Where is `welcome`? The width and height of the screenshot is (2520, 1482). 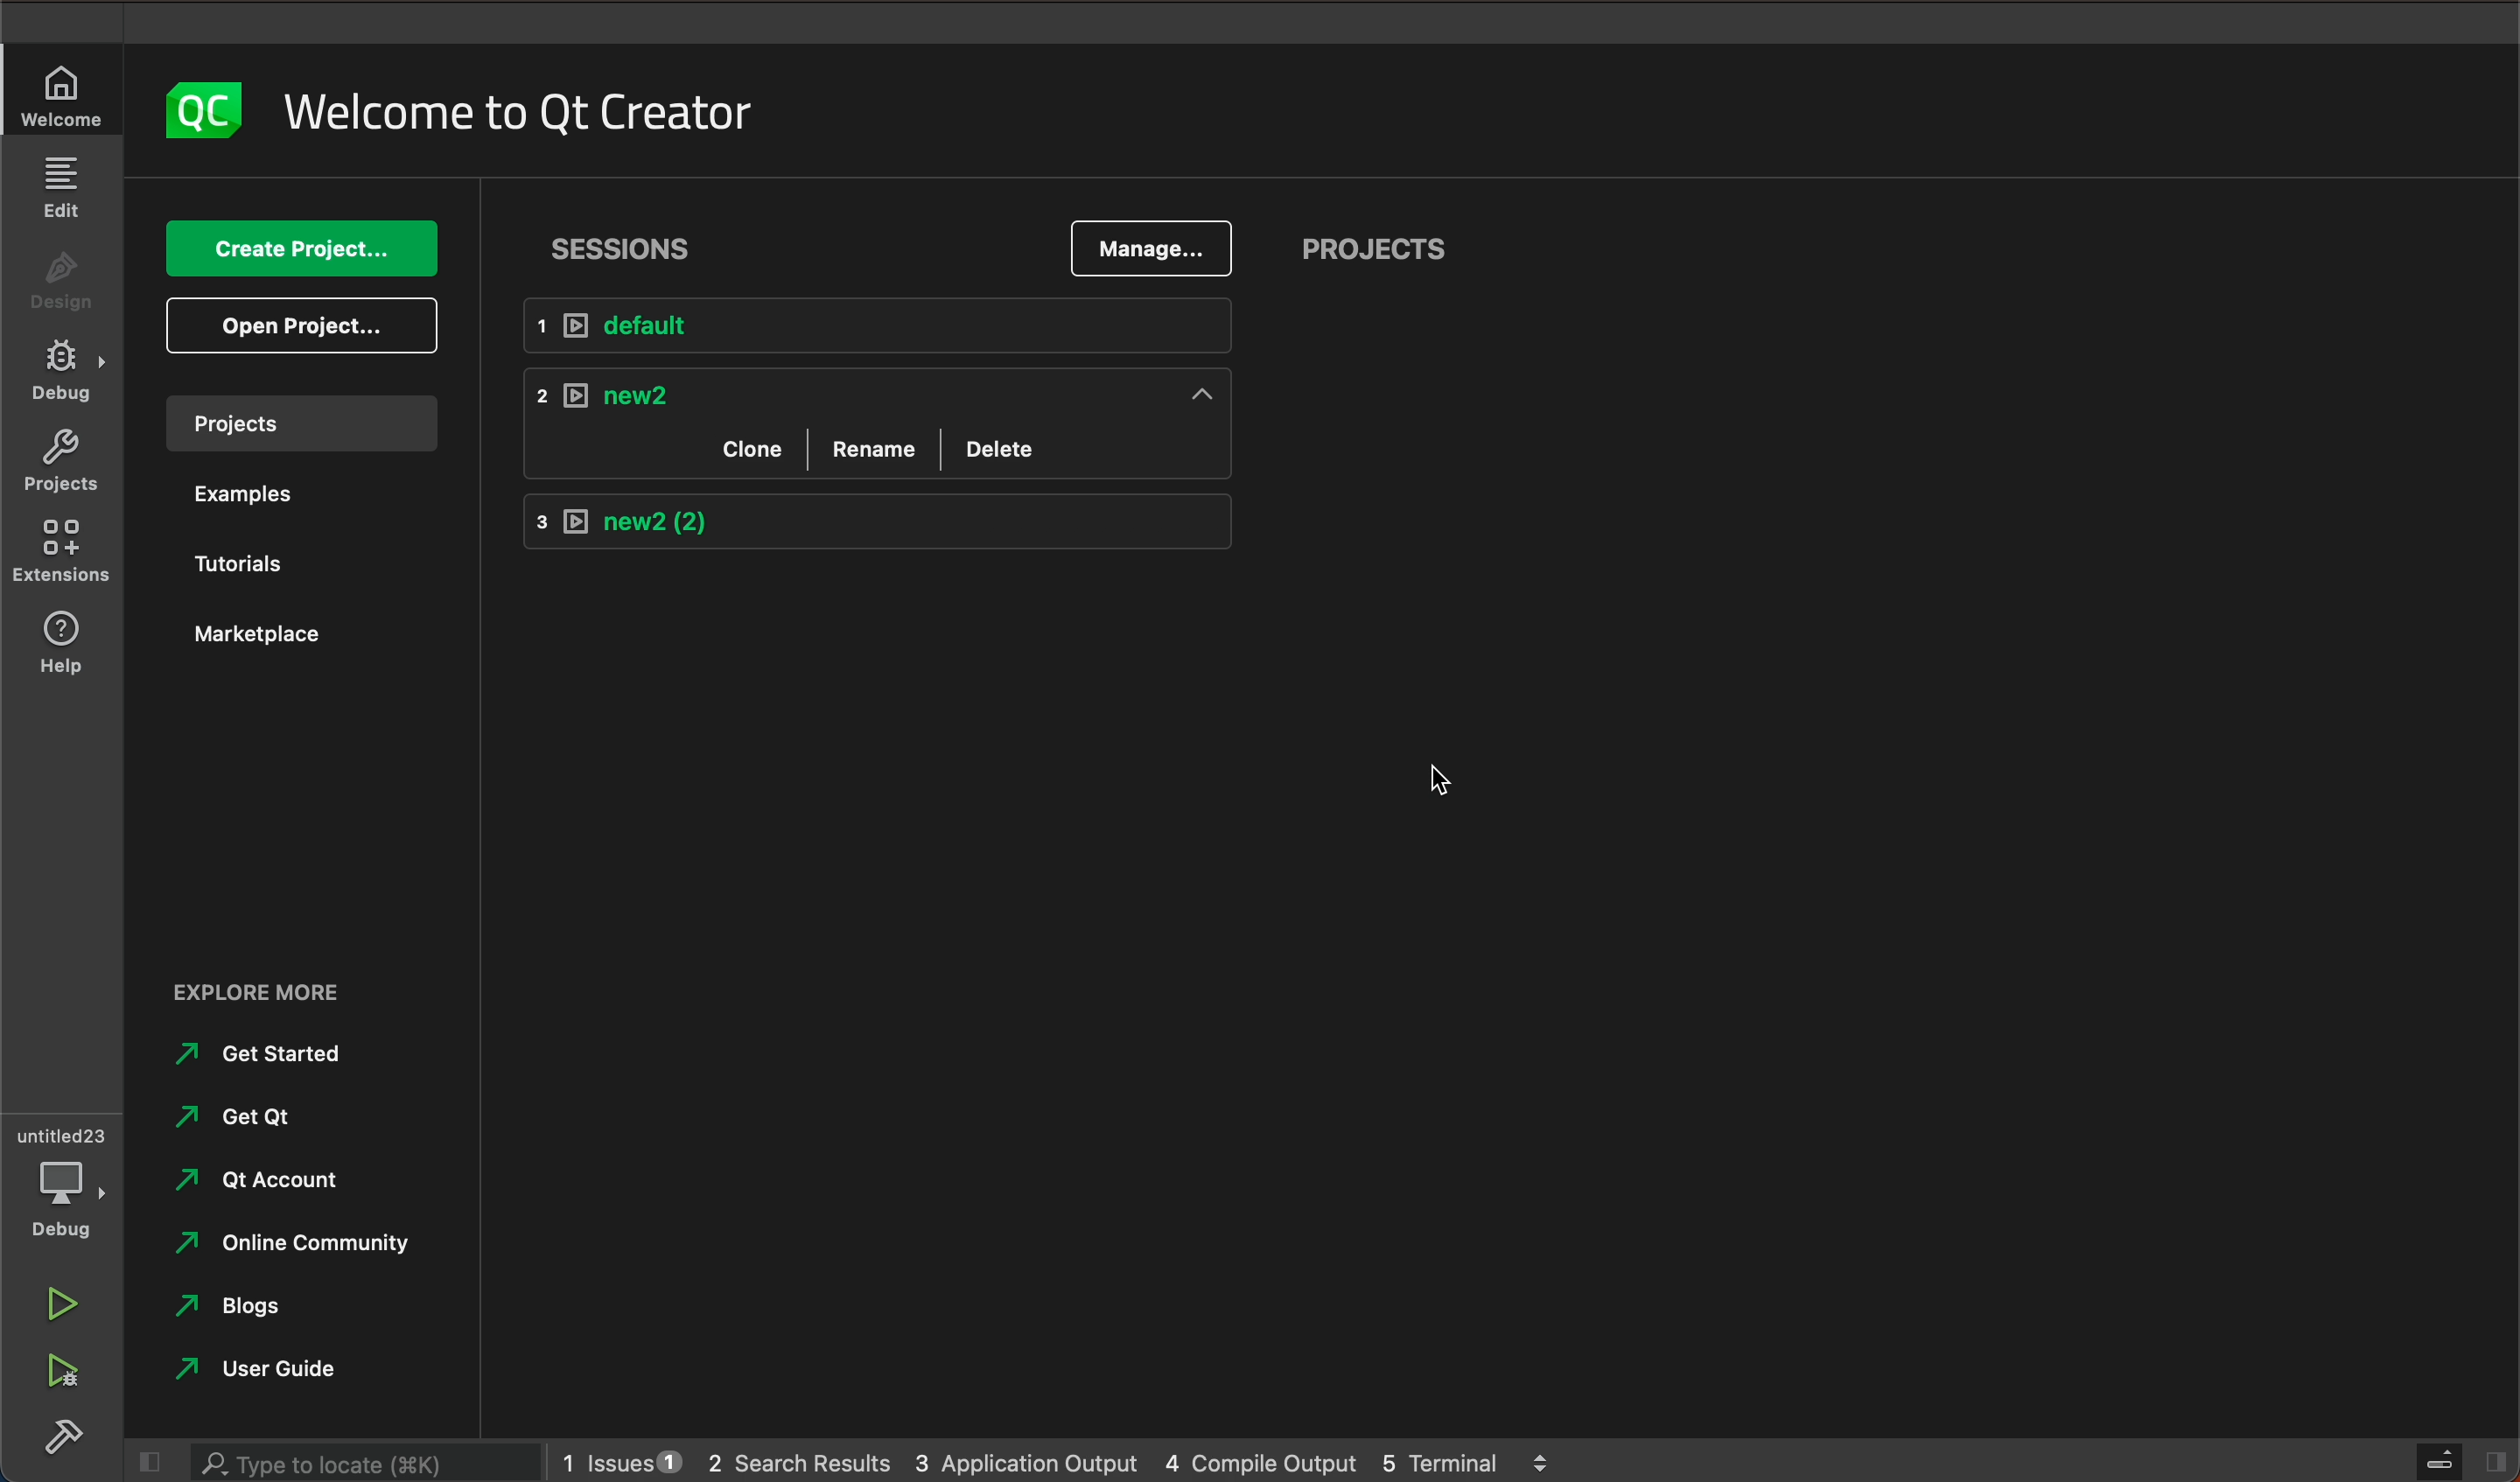
welcome is located at coordinates (59, 97).